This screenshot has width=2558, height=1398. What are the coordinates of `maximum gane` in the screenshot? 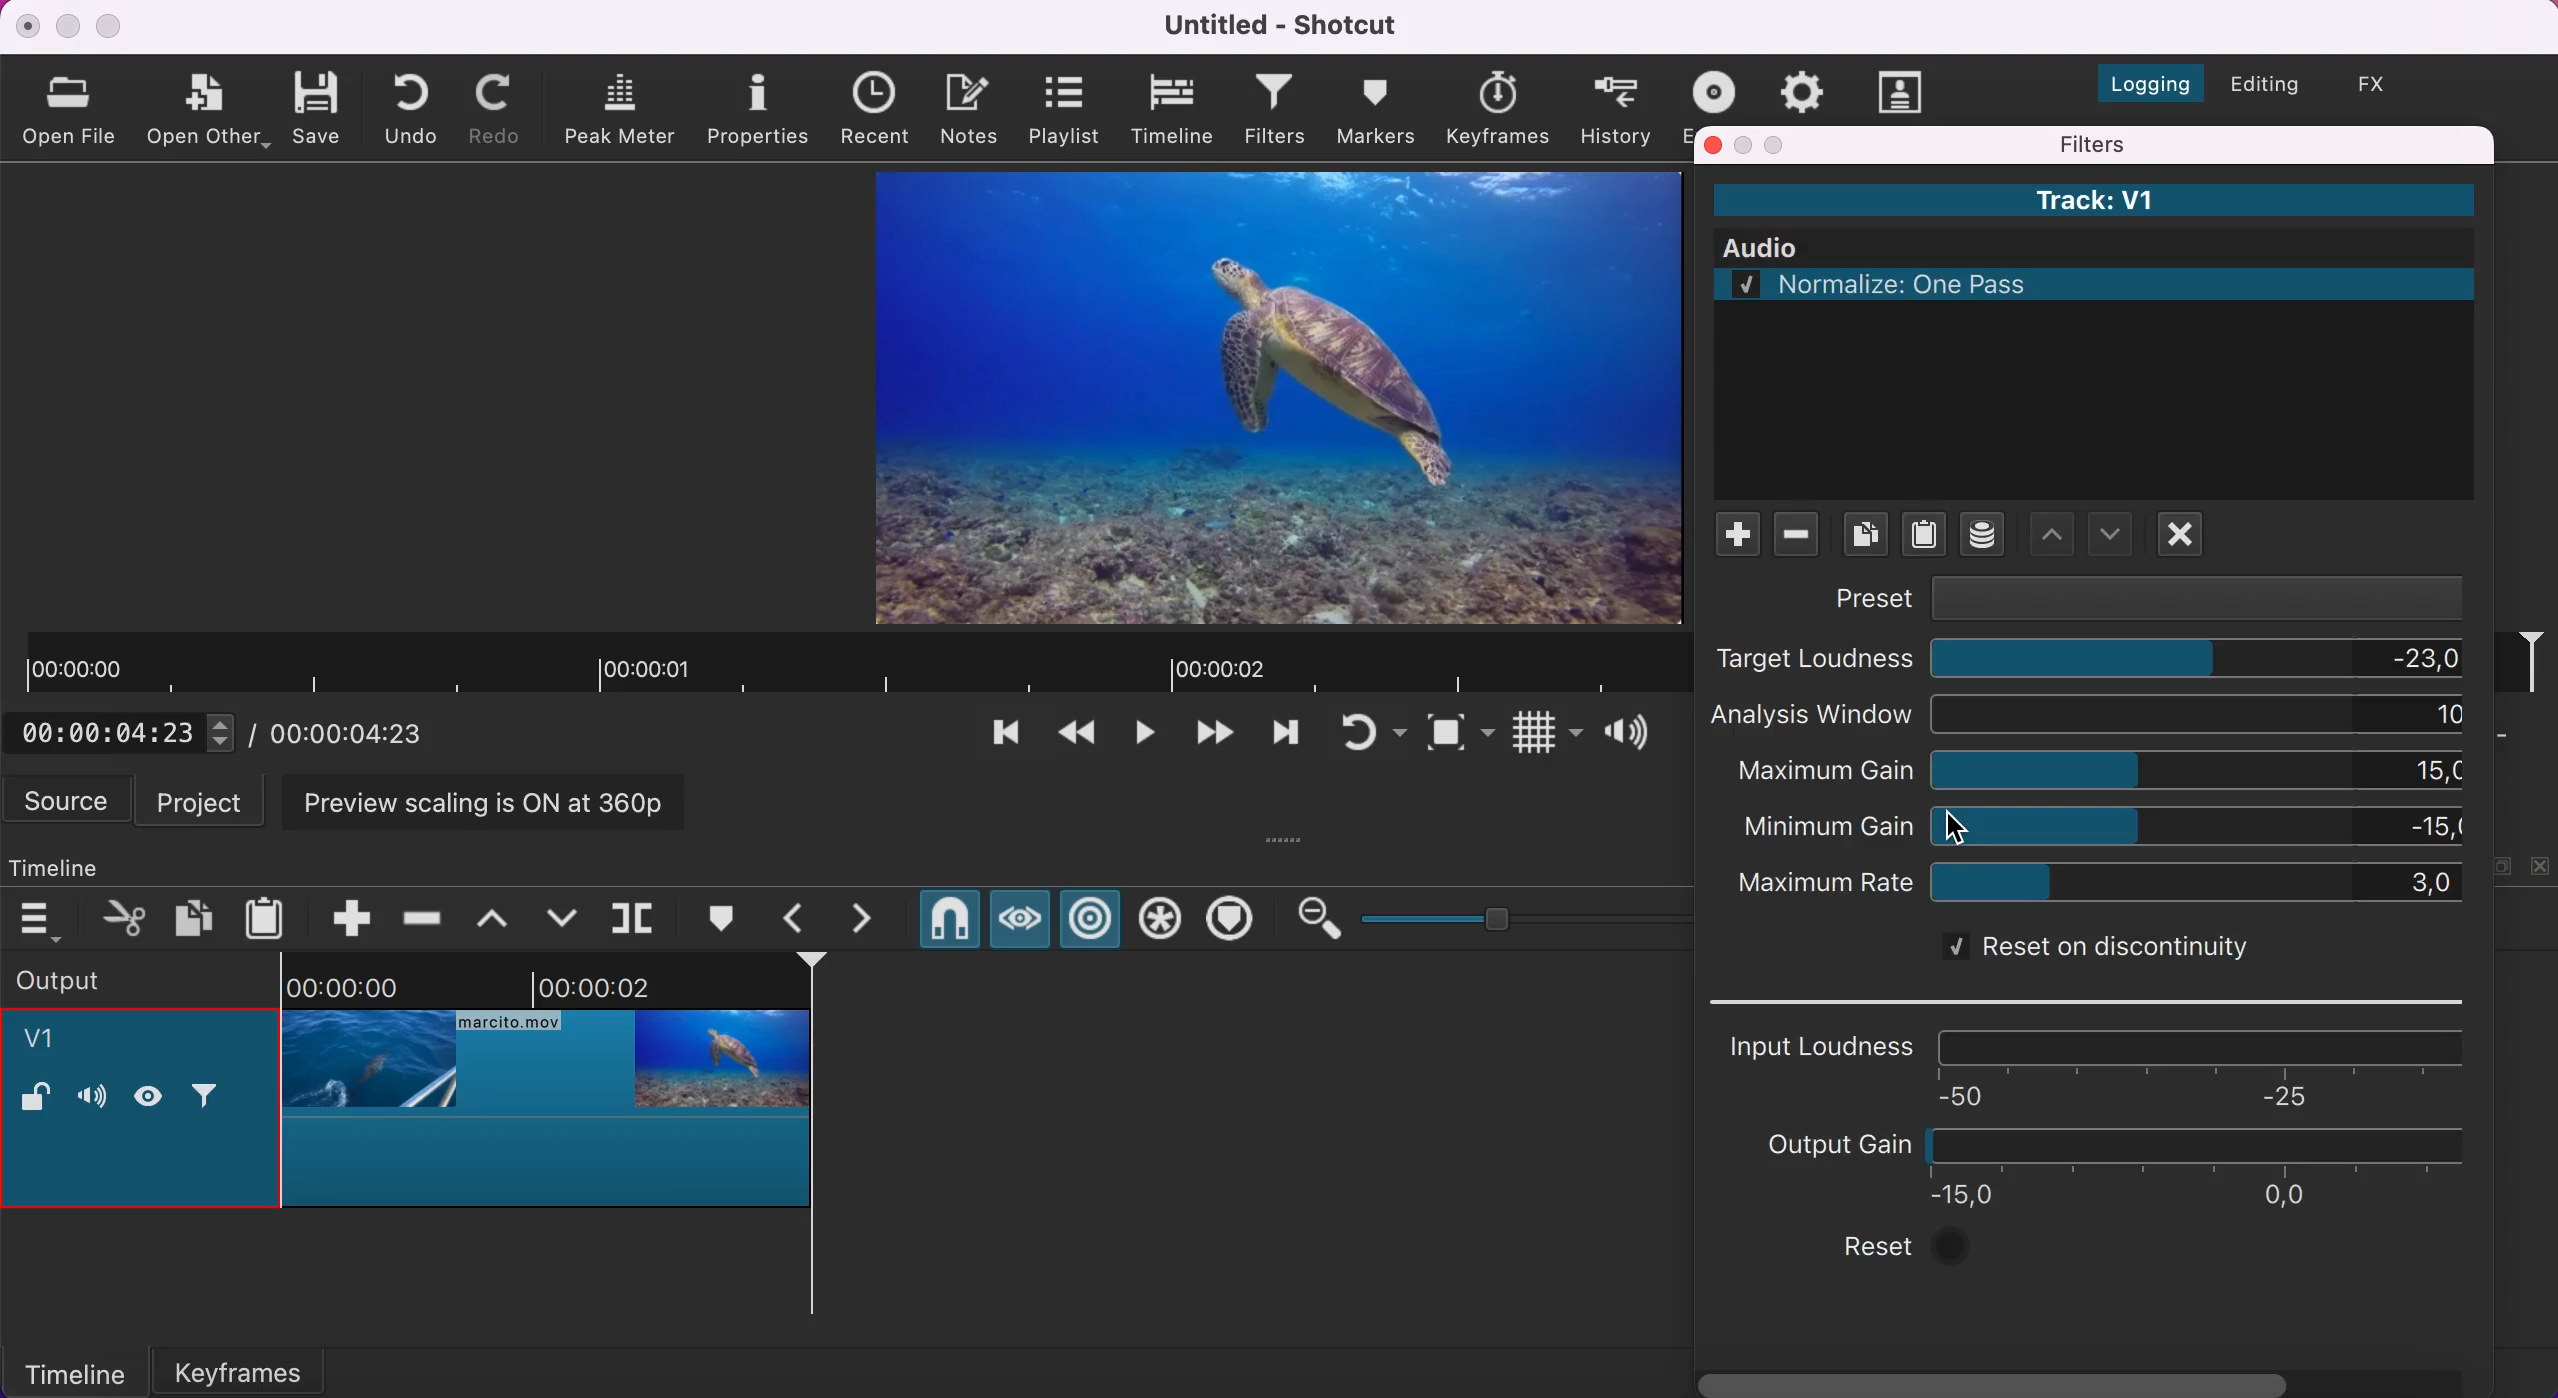 It's located at (2104, 771).